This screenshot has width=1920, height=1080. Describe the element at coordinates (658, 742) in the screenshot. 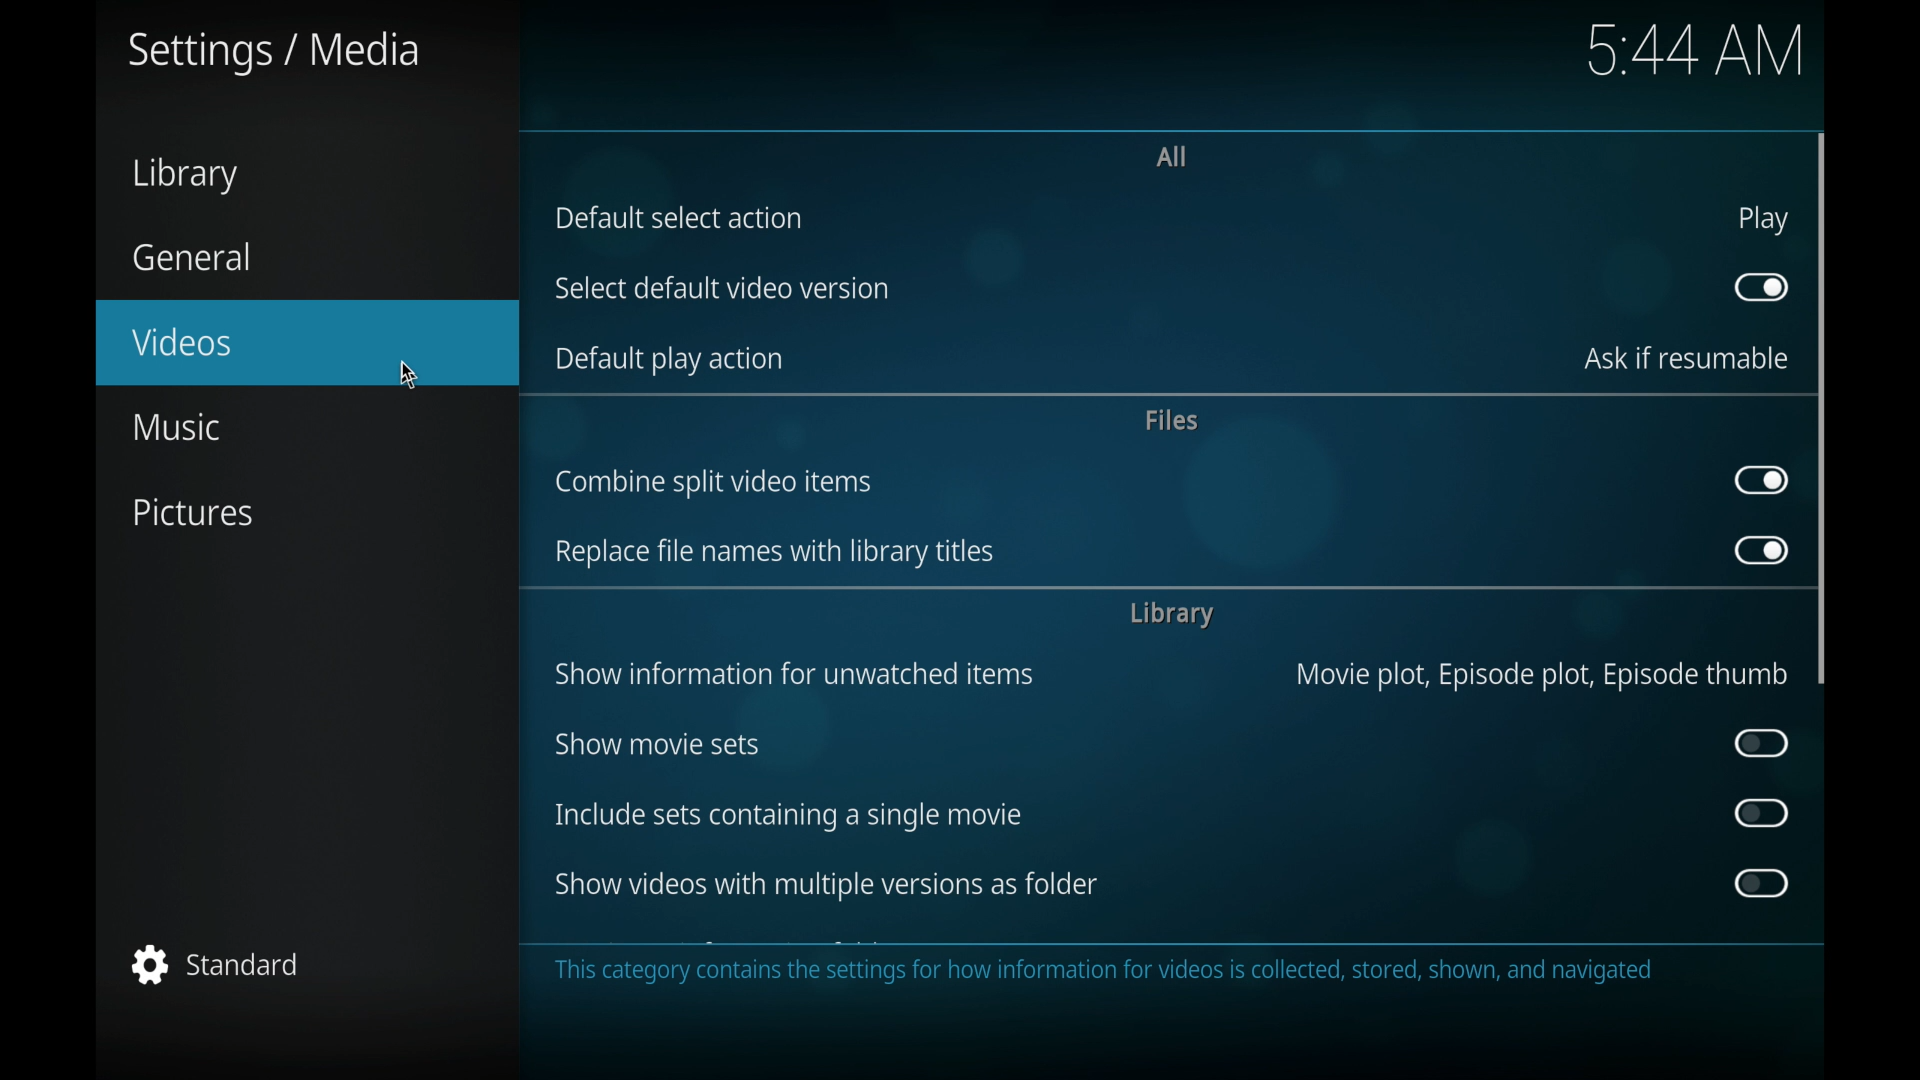

I see `show movie sets` at that location.